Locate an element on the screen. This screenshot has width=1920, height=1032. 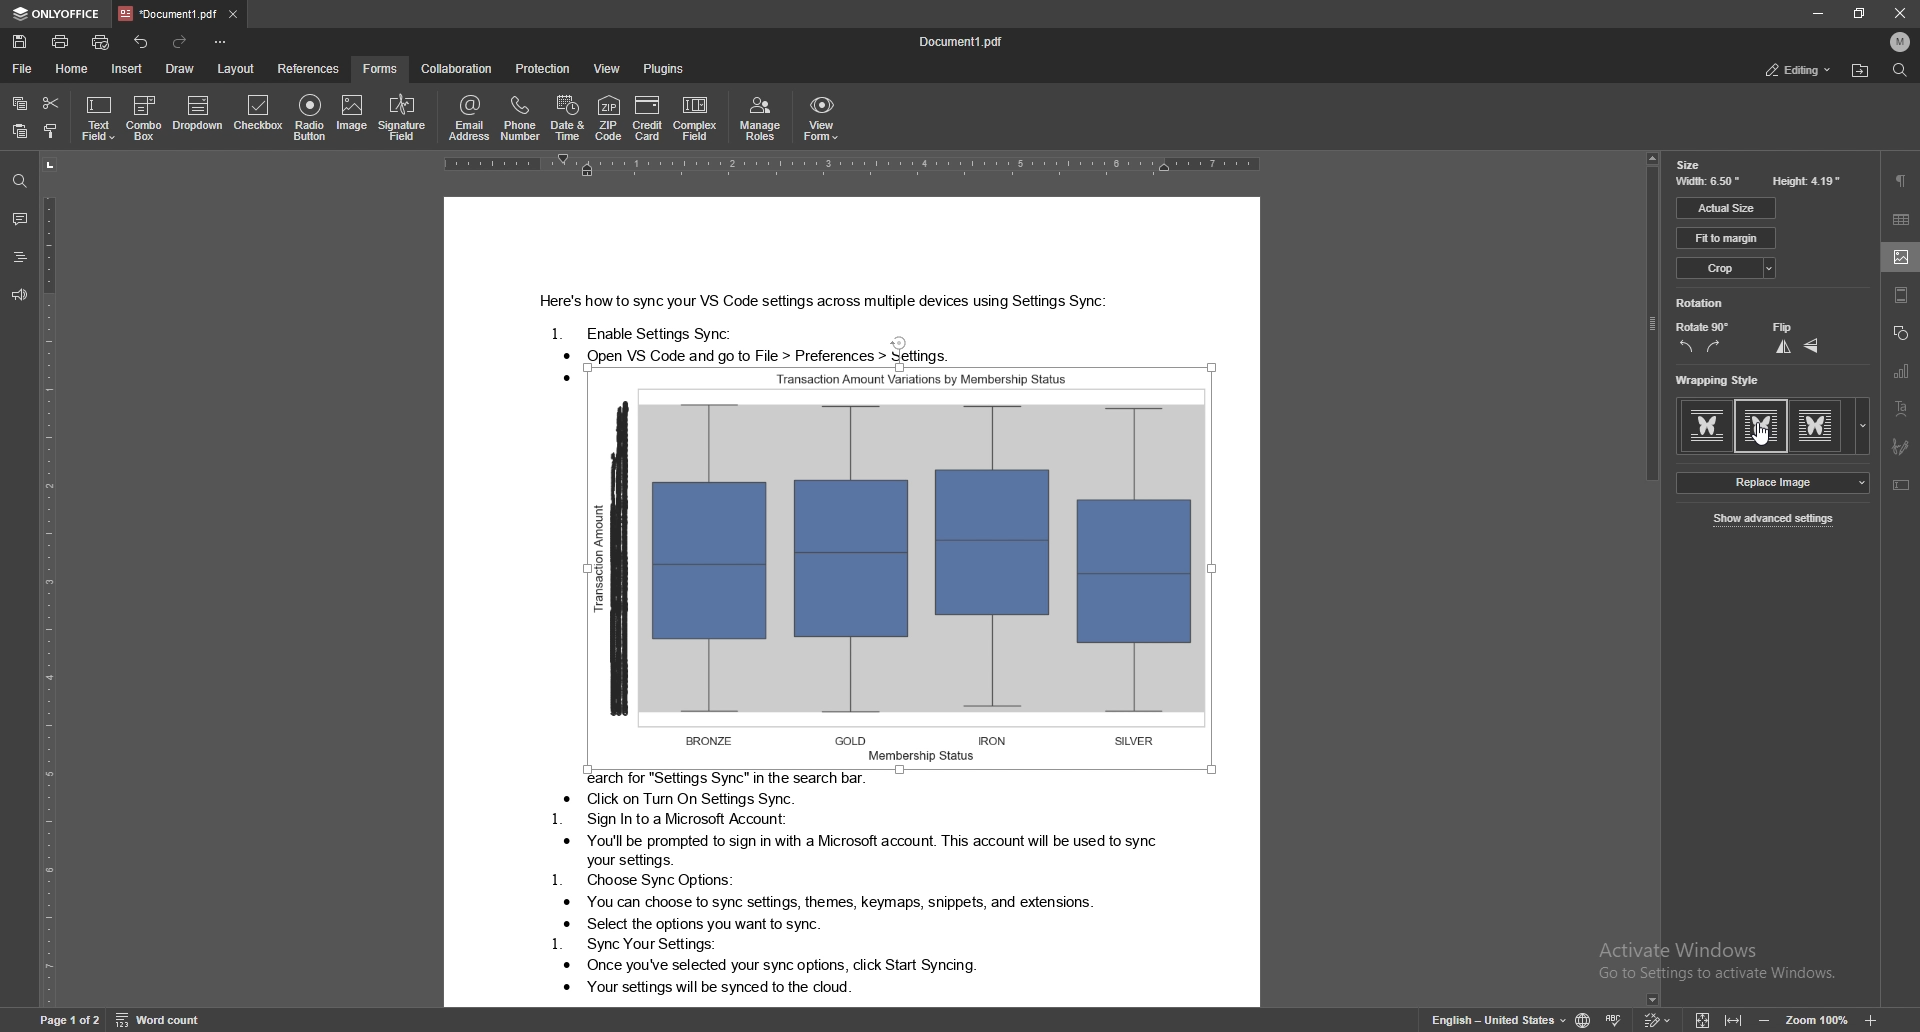
headings is located at coordinates (18, 258).